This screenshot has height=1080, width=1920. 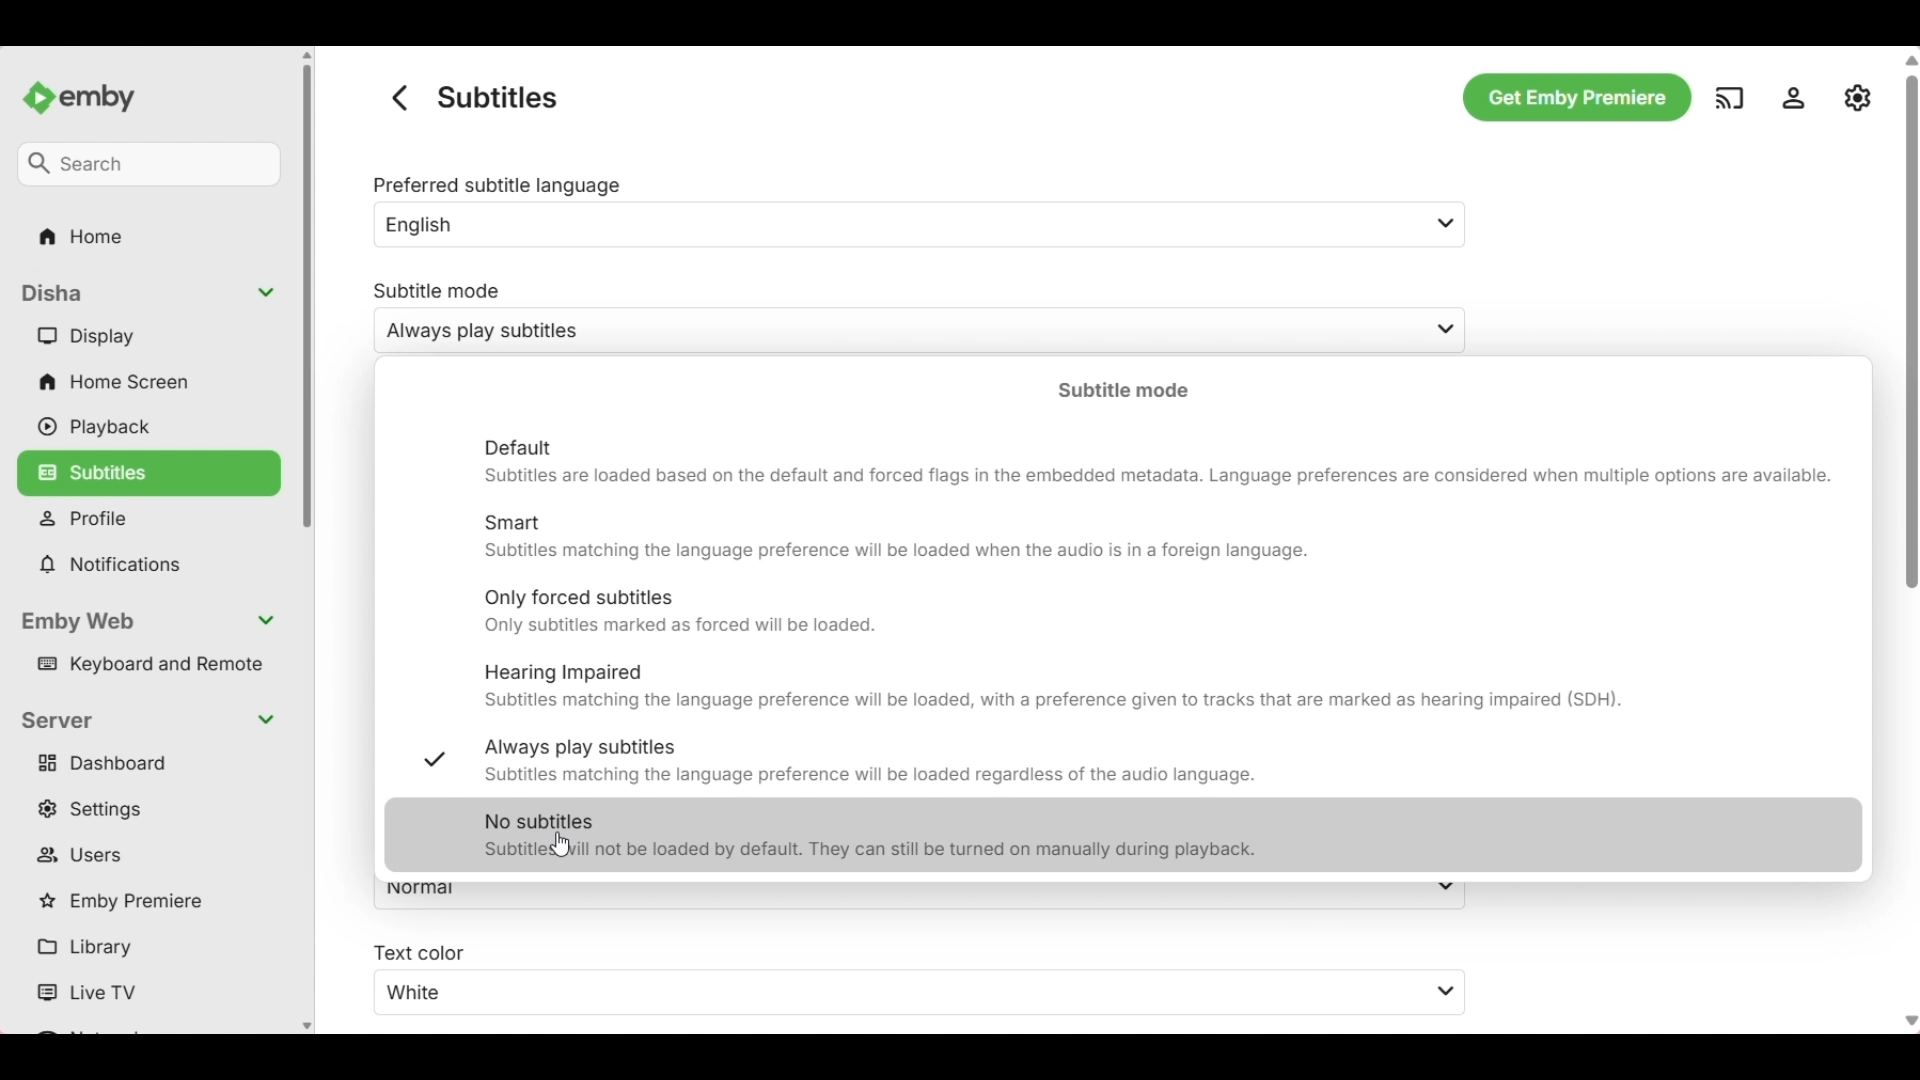 What do you see at coordinates (146, 161) in the screenshot?
I see `` at bounding box center [146, 161].